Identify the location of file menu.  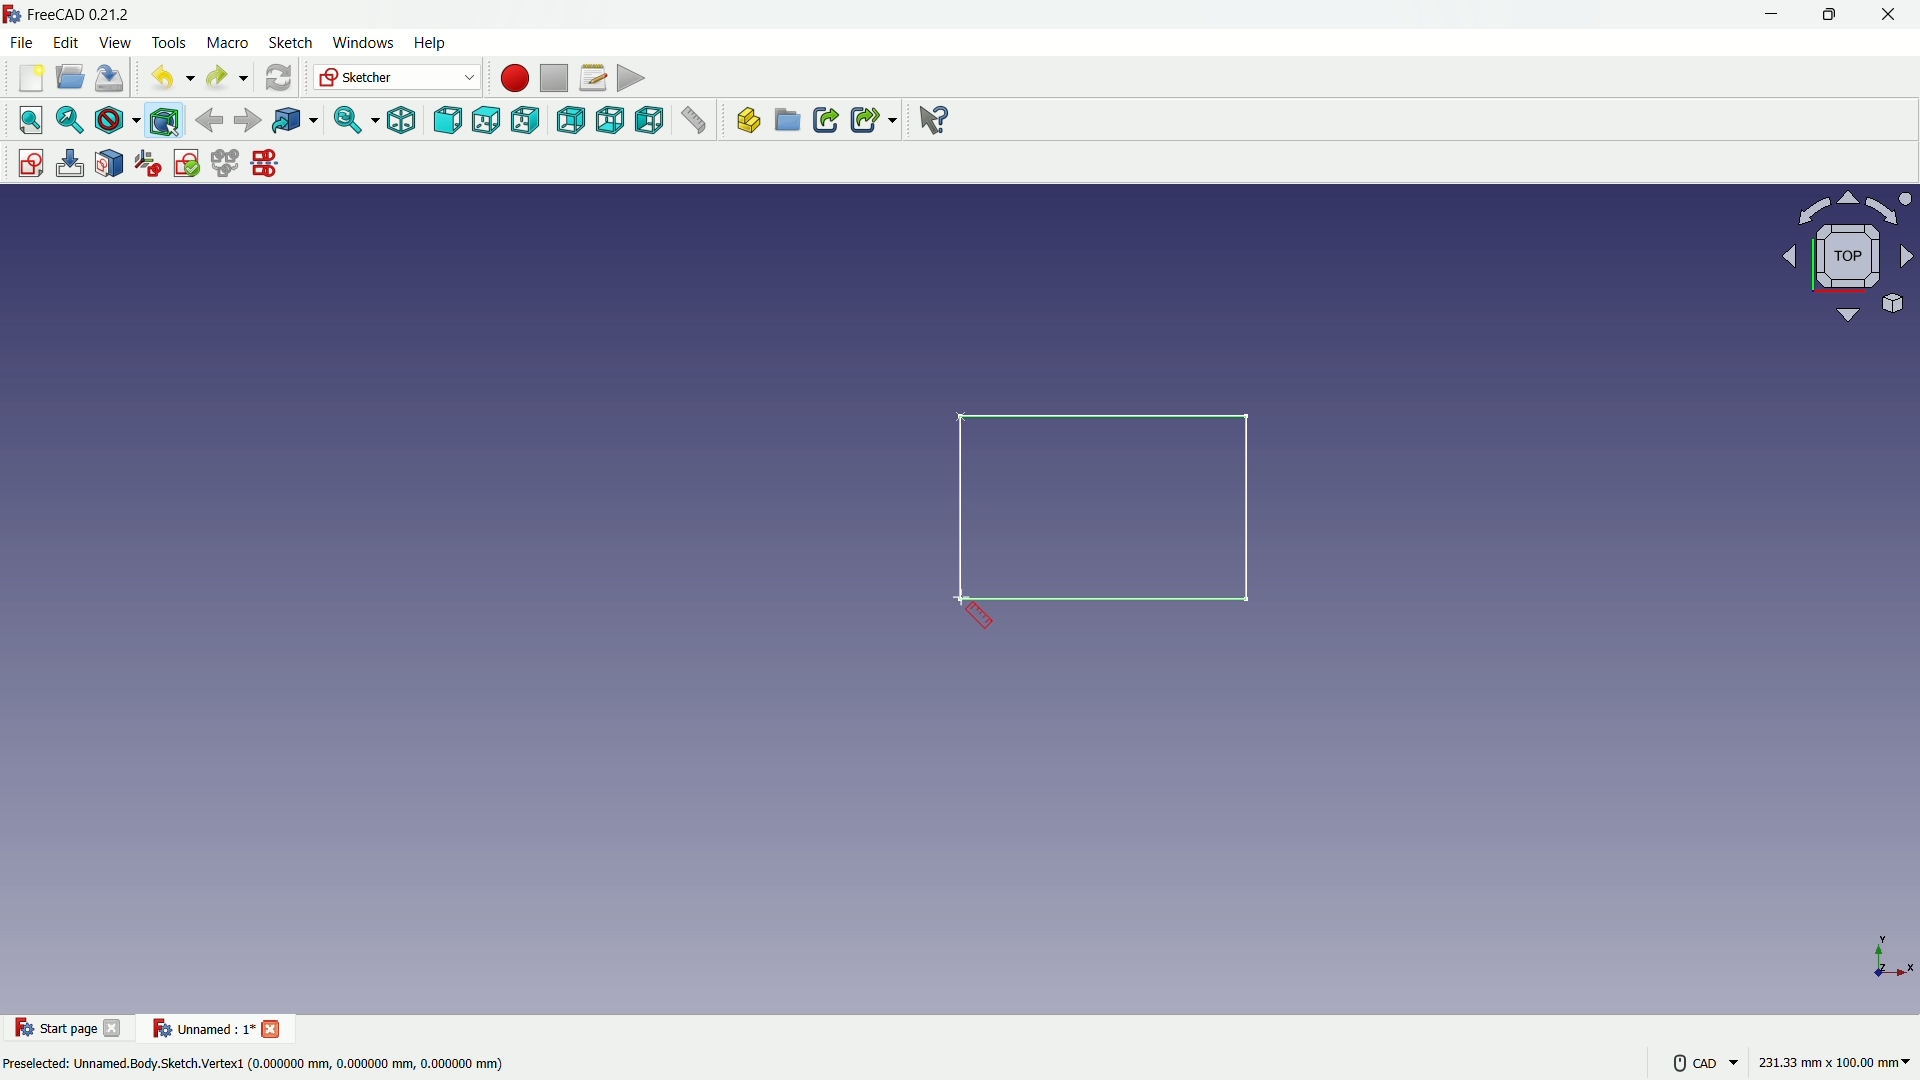
(24, 43).